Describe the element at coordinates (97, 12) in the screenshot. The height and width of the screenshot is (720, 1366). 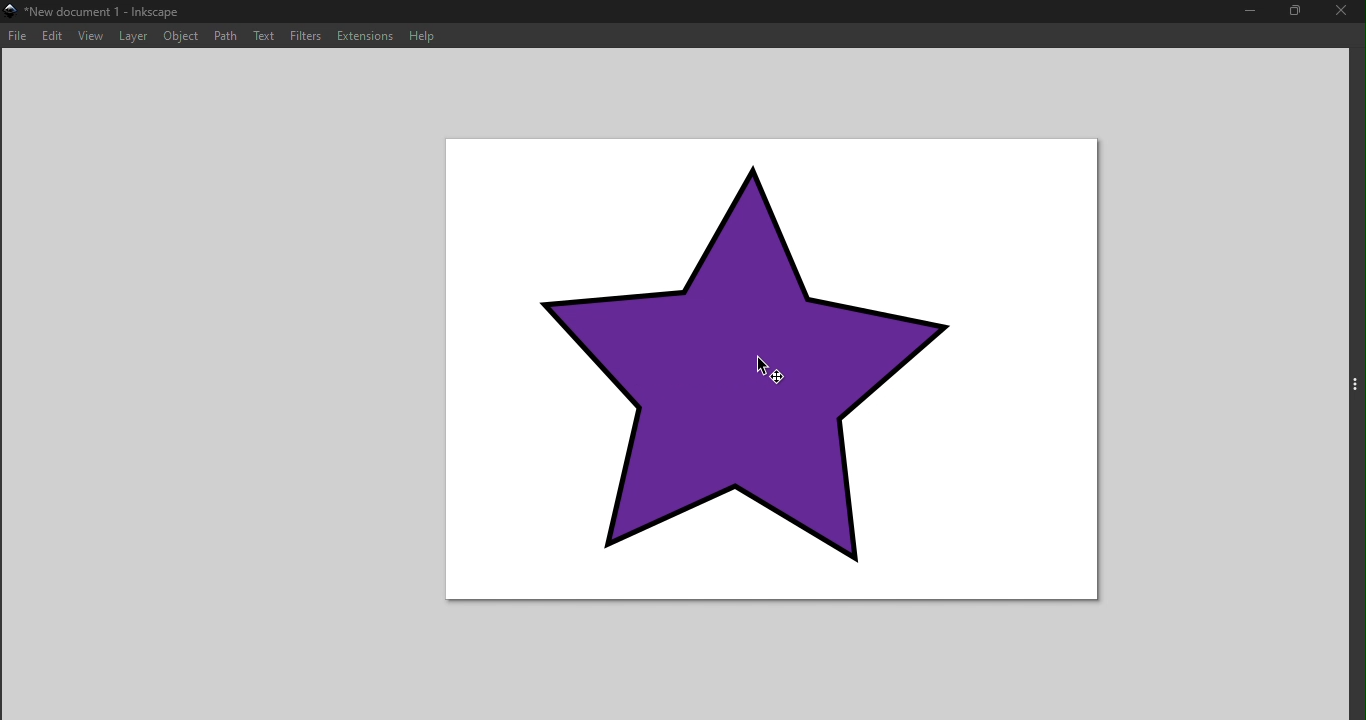
I see `File name` at that location.